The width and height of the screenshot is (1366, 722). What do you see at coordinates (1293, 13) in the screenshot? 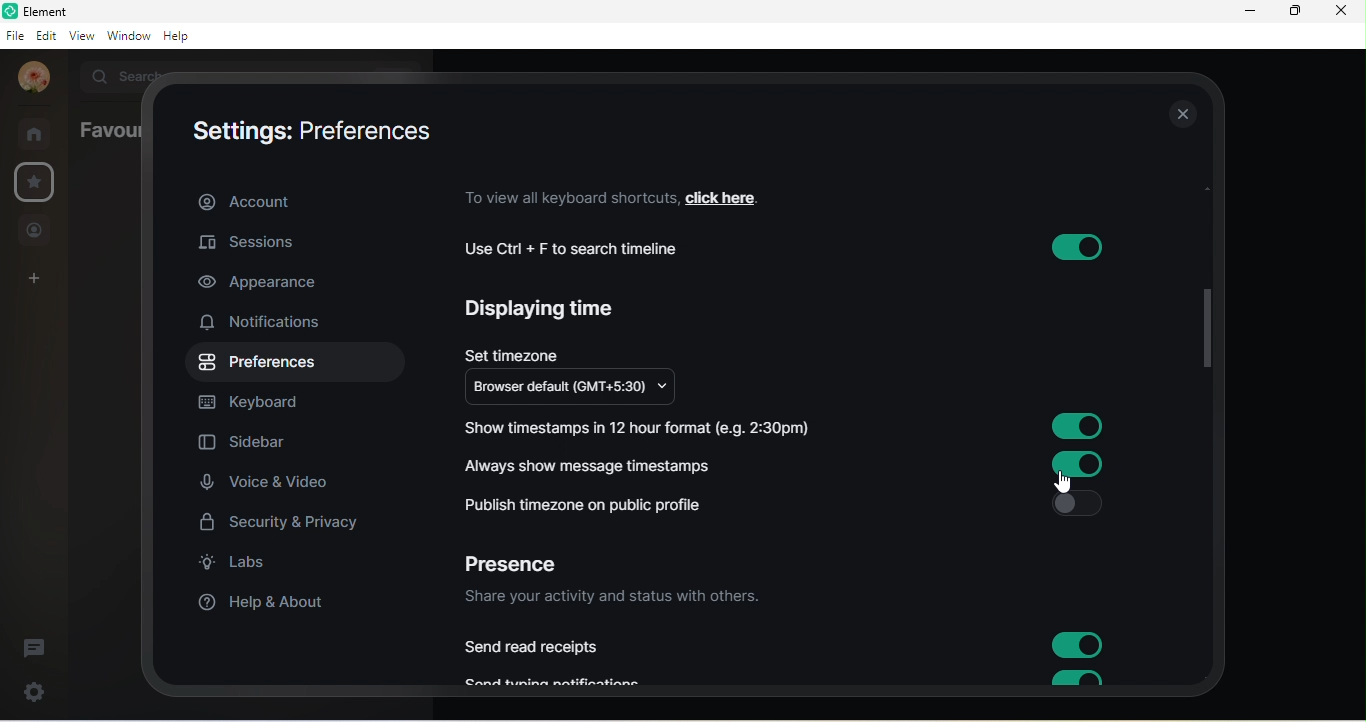
I see `maximize` at bounding box center [1293, 13].